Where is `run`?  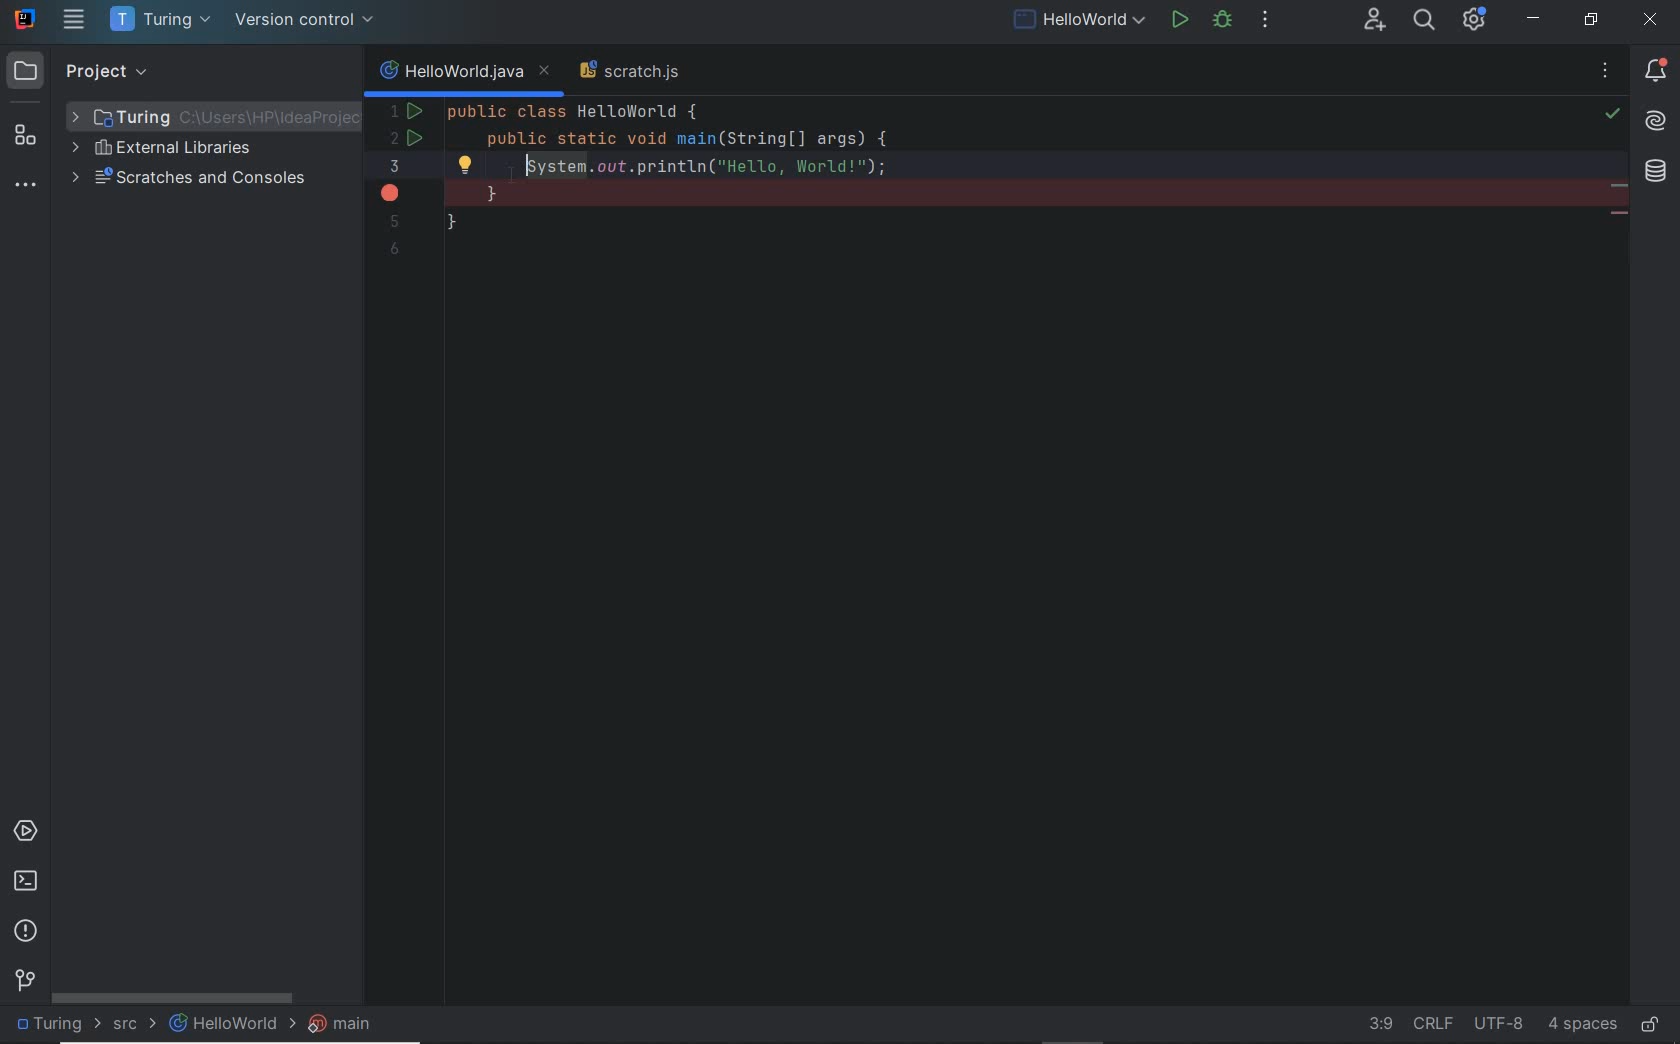
run is located at coordinates (1179, 20).